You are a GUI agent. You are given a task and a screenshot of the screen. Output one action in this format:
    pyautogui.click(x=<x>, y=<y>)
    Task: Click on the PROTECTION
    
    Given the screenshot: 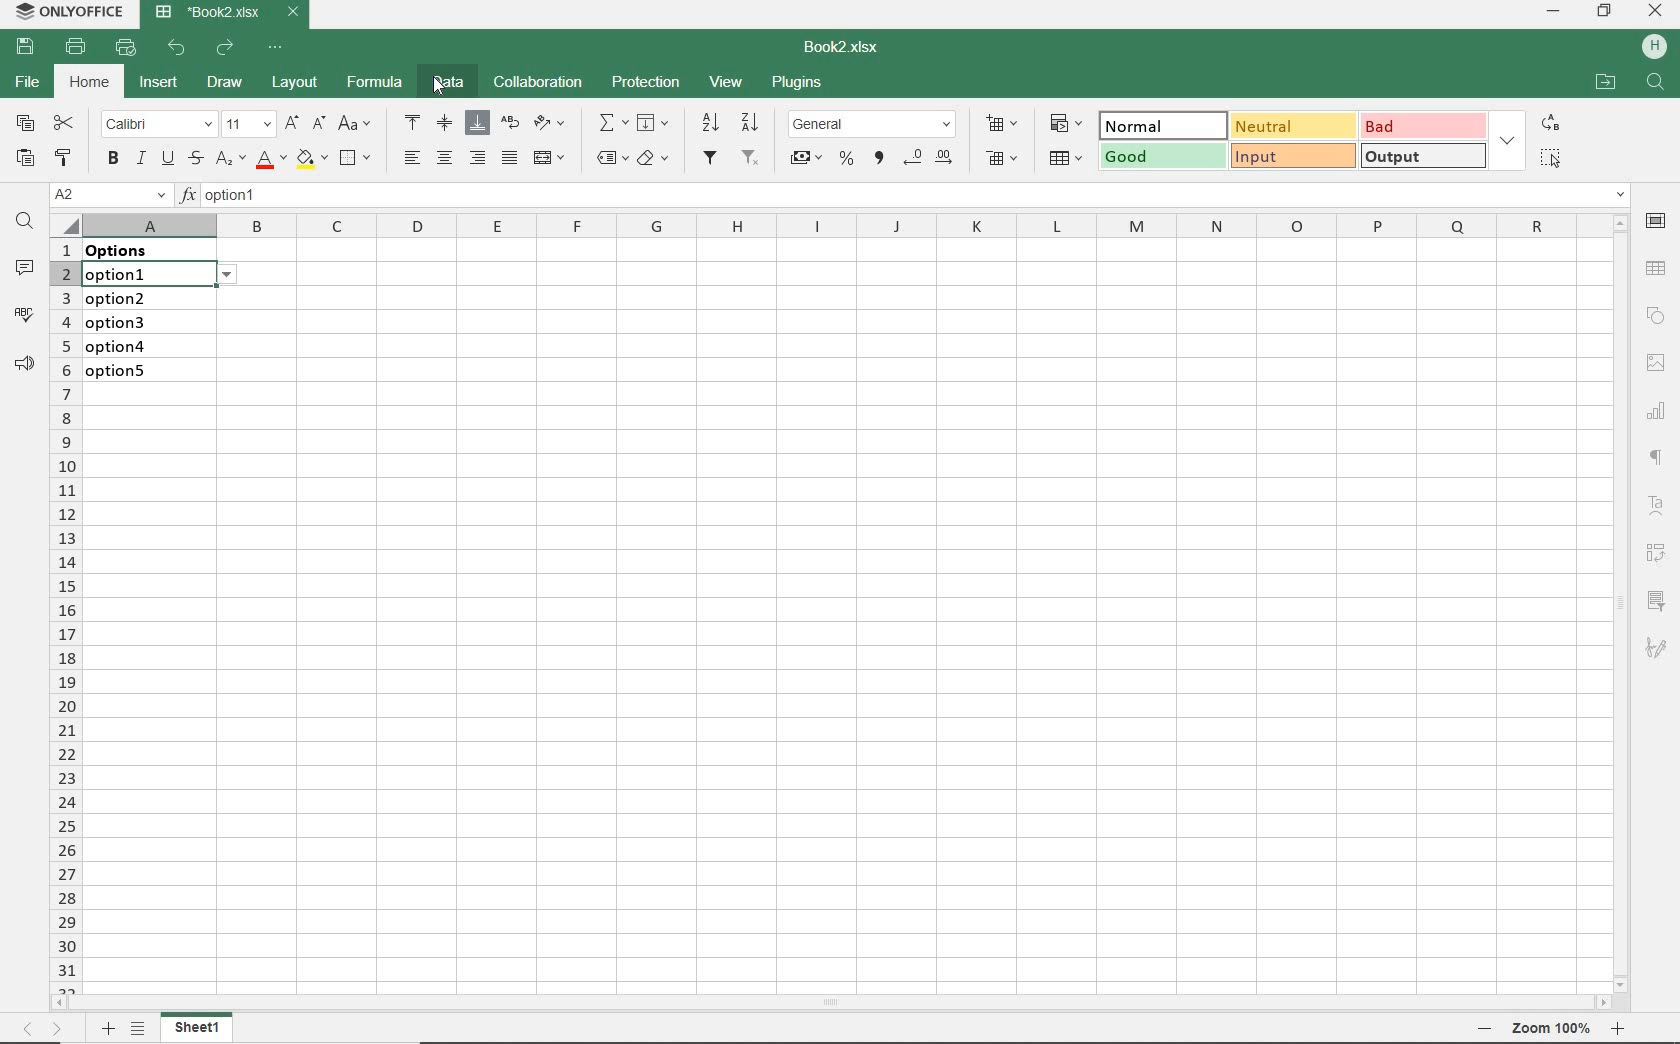 What is the action you would take?
    pyautogui.click(x=646, y=83)
    